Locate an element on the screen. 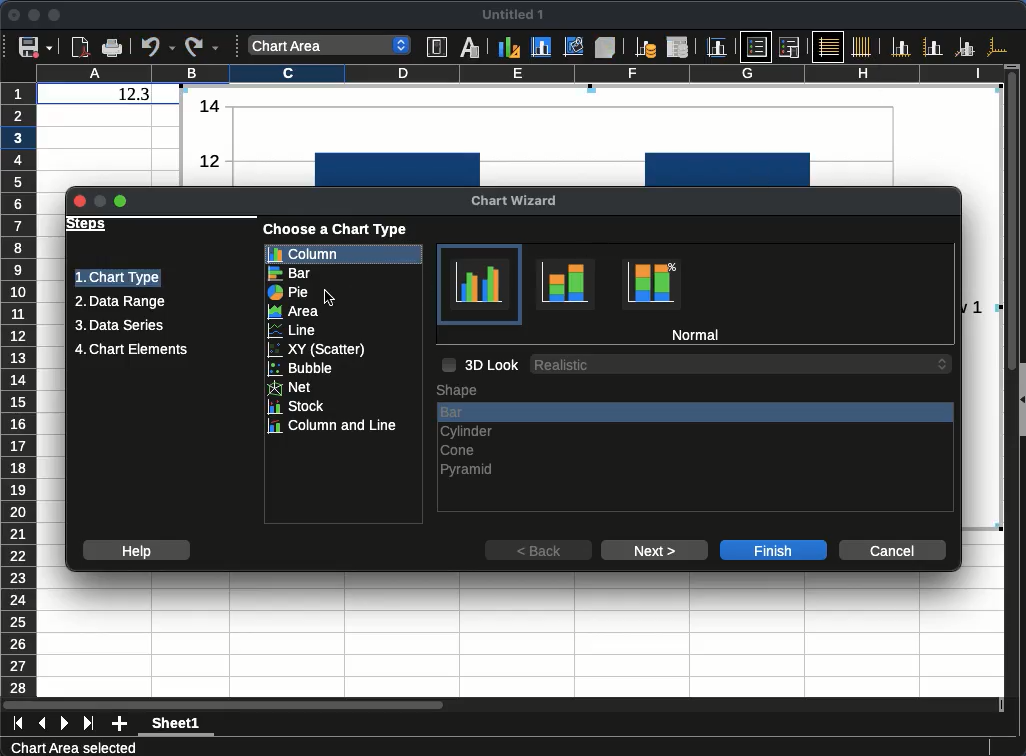  Vertical grids is located at coordinates (862, 46).